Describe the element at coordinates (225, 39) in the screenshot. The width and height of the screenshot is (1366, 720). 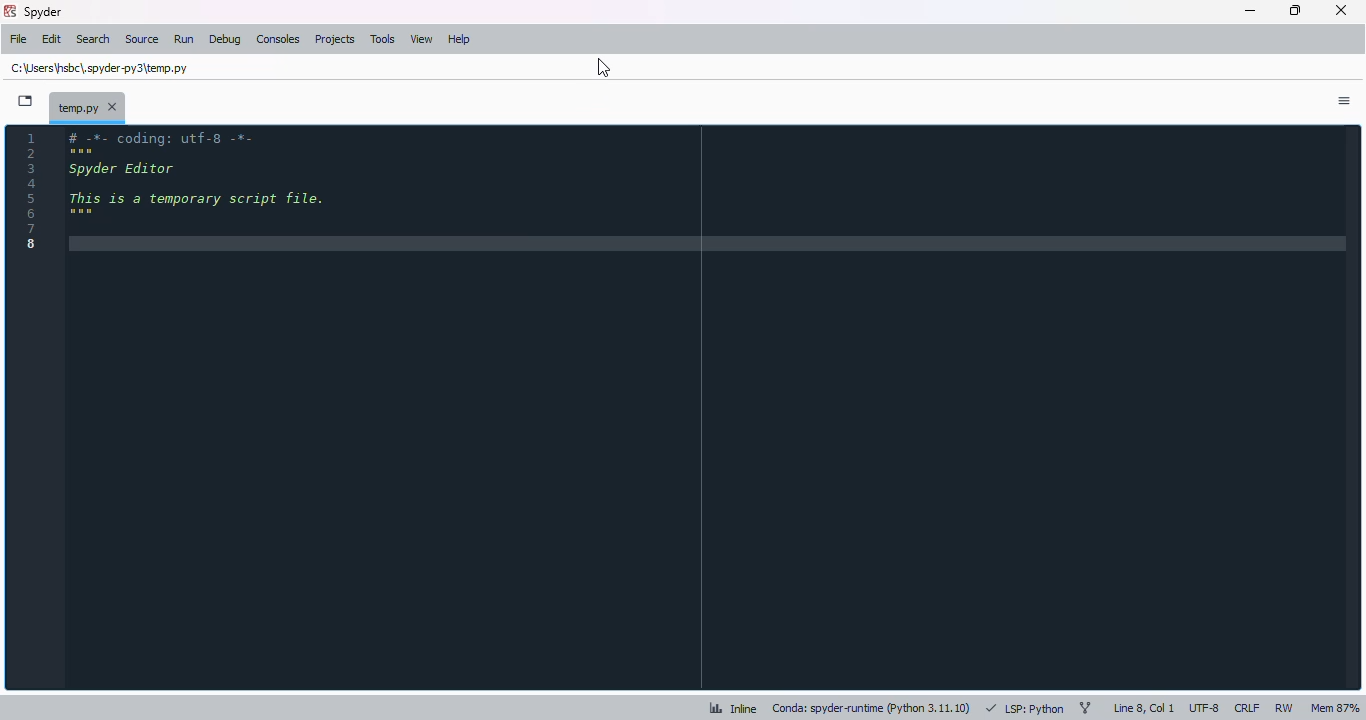
I see `debug` at that location.